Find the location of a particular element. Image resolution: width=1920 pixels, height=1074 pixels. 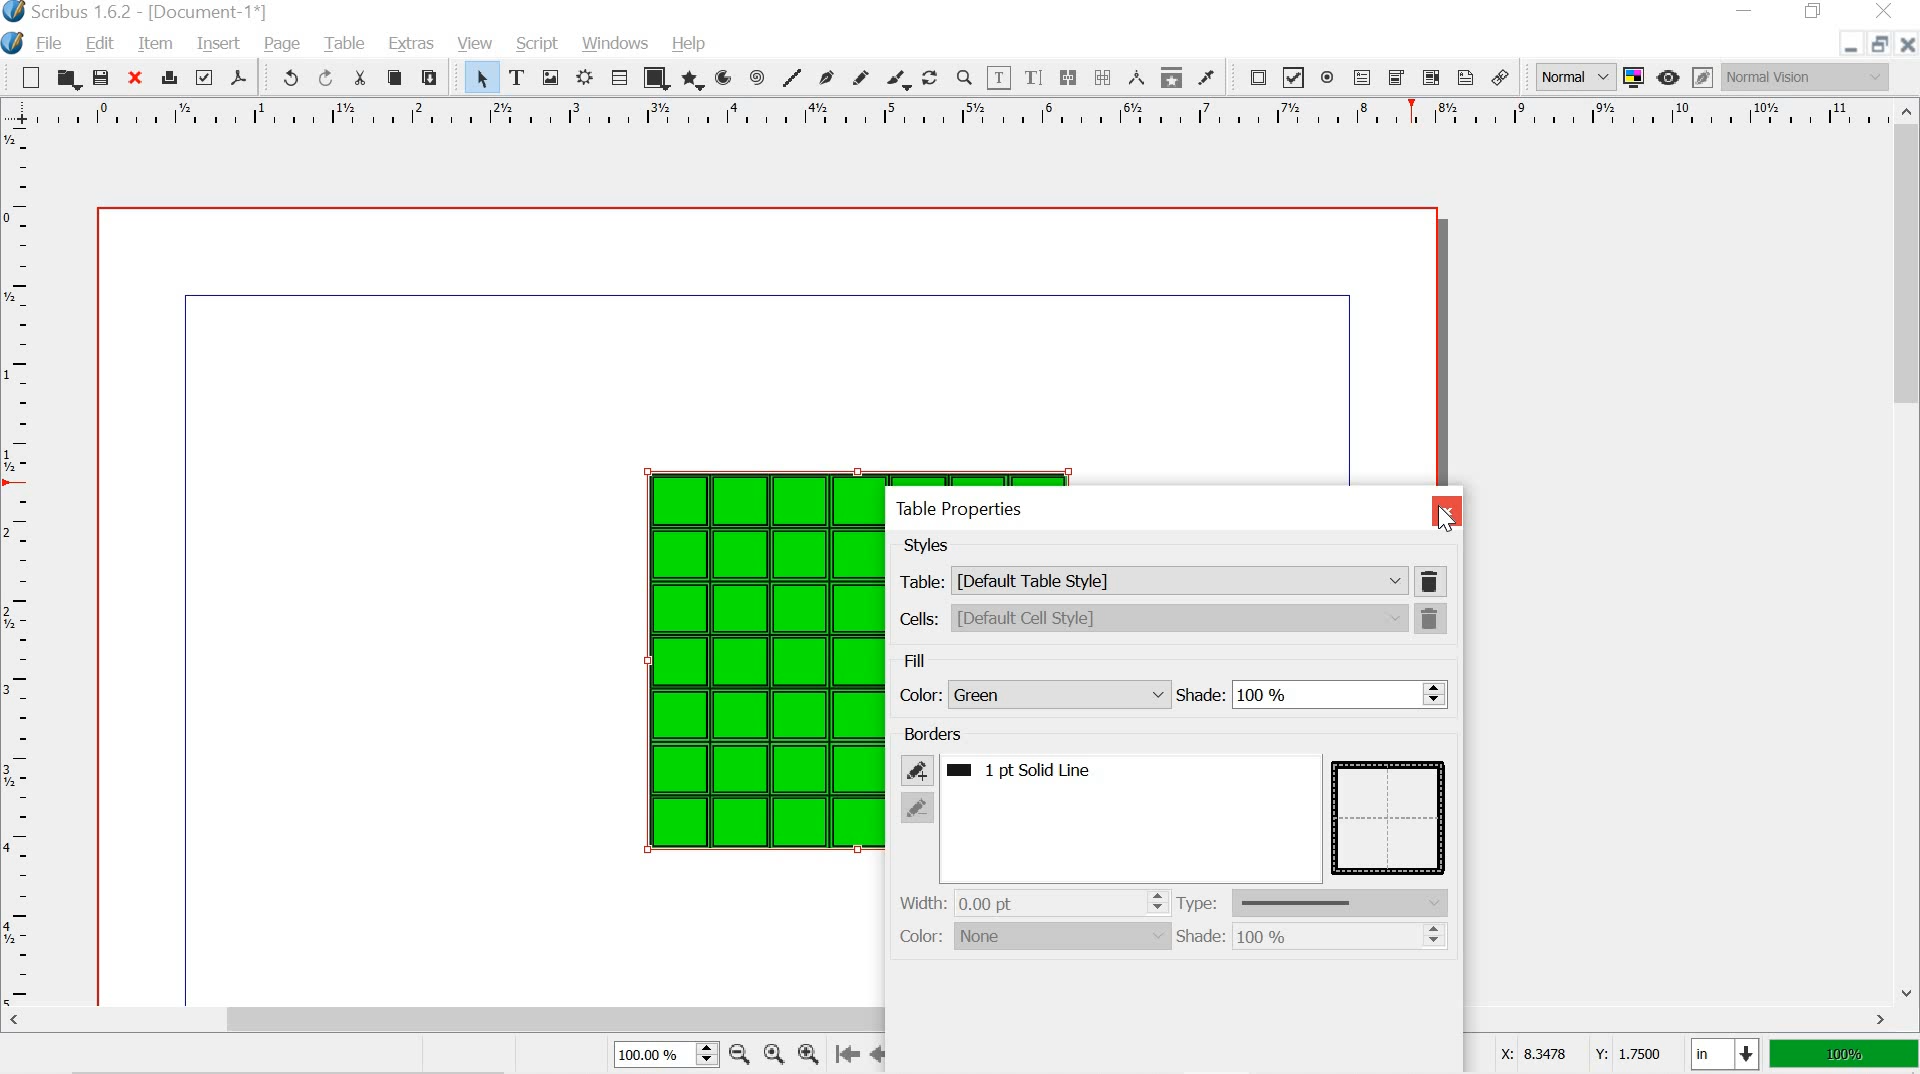

render frame is located at coordinates (583, 79).